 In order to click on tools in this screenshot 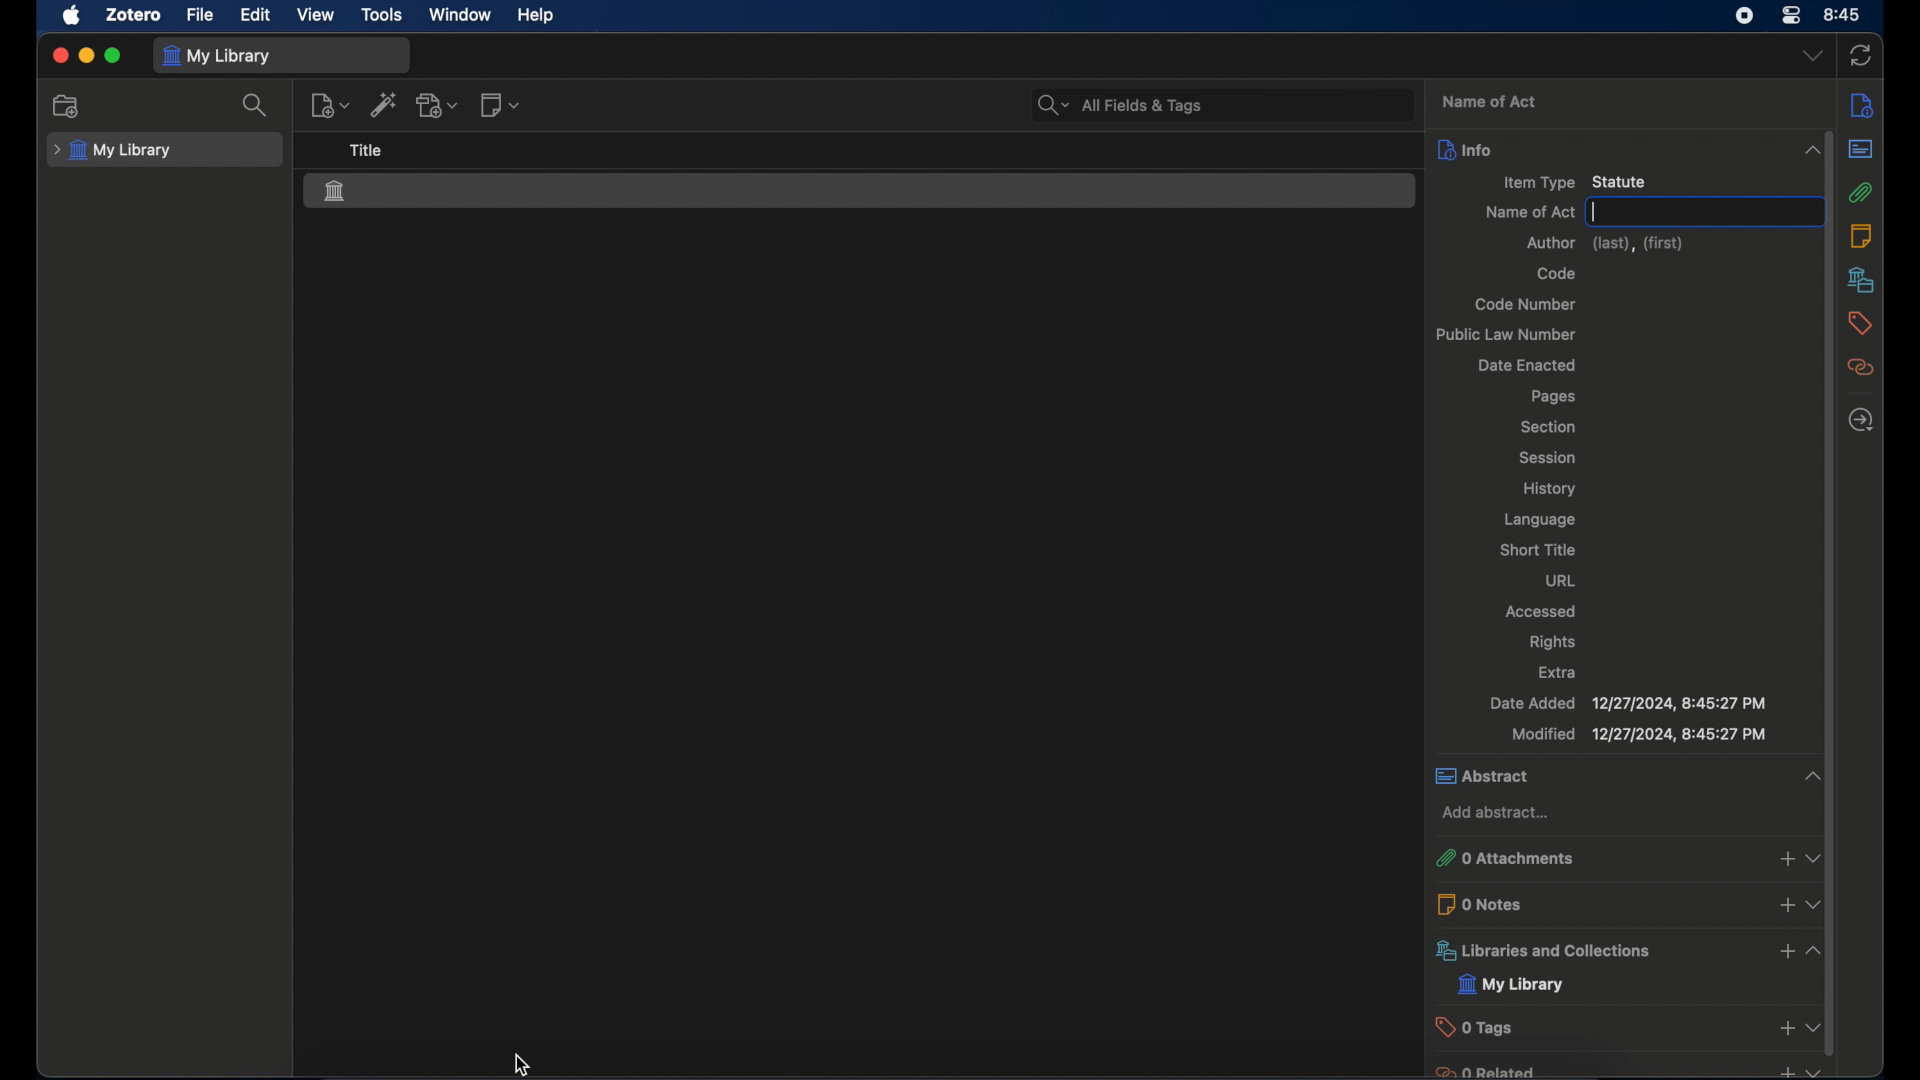, I will do `click(382, 15)`.